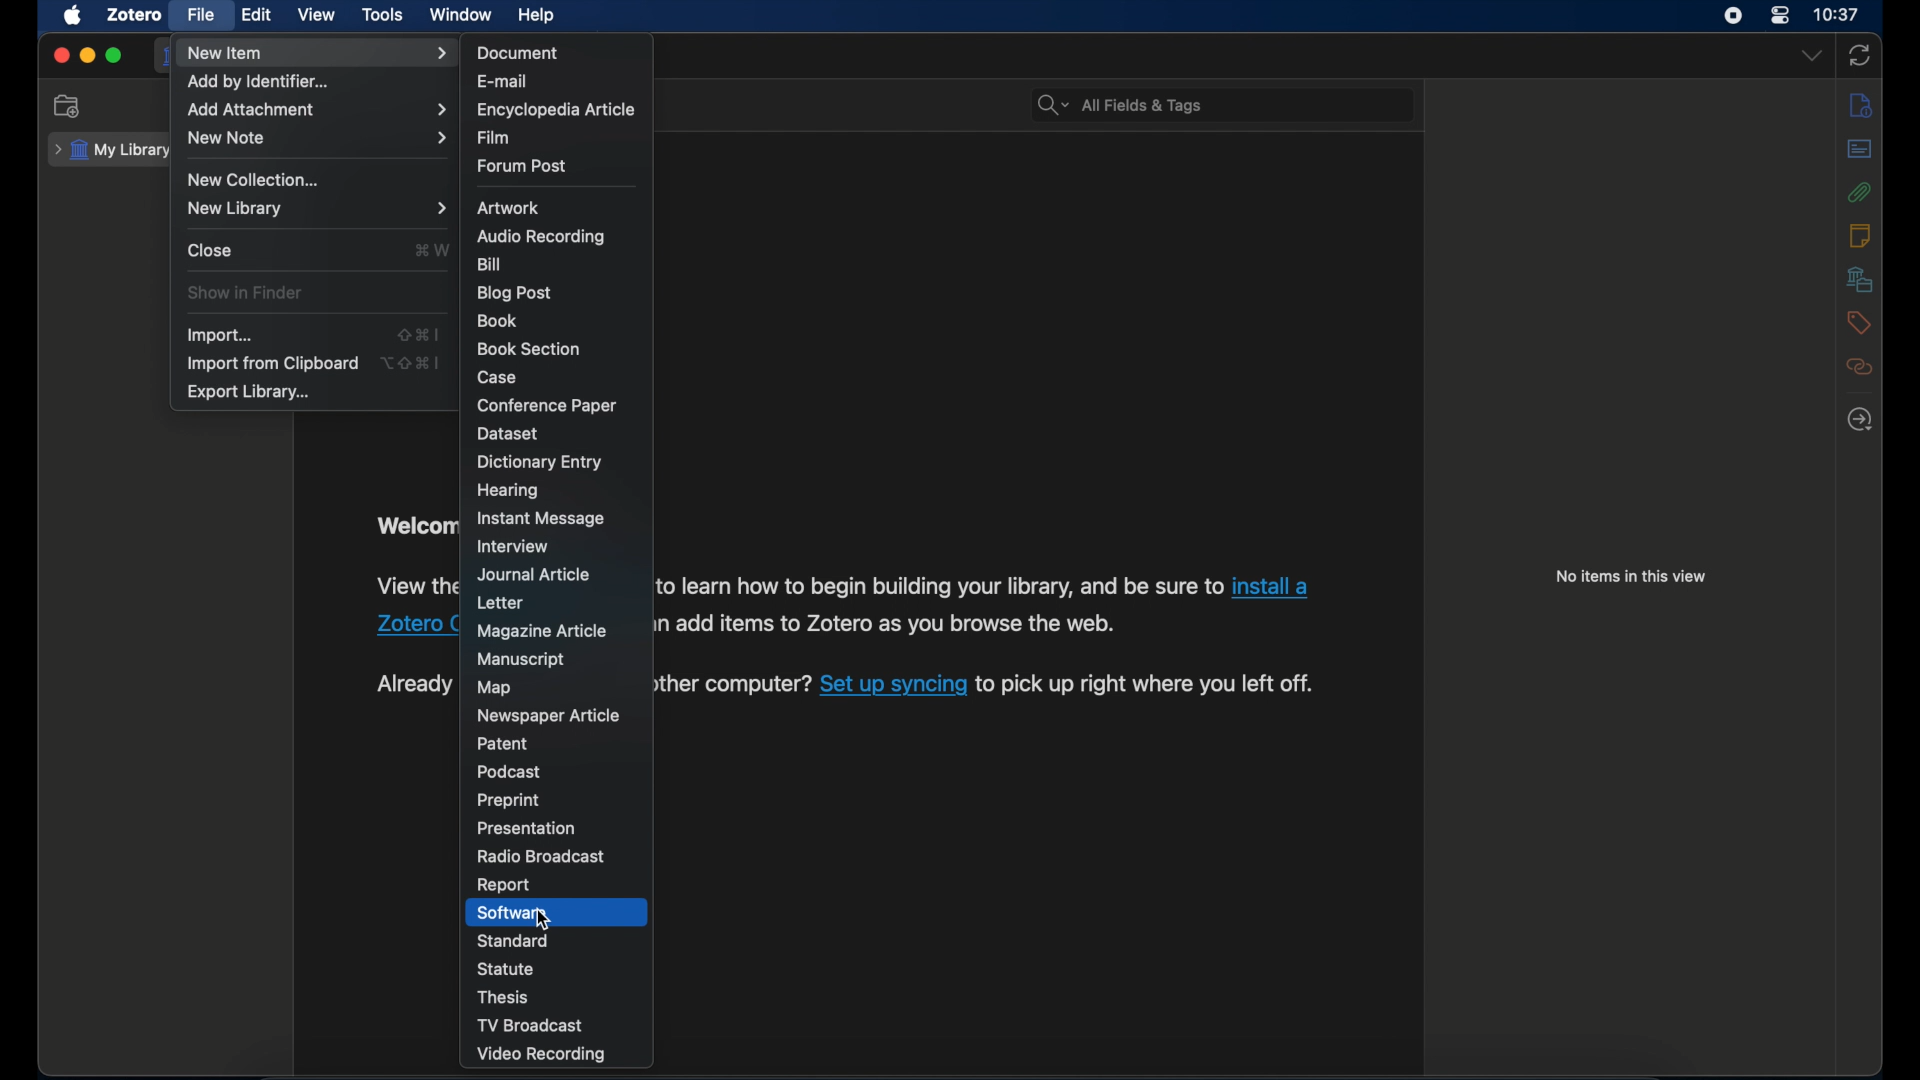  What do you see at coordinates (514, 912) in the screenshot?
I see `software` at bounding box center [514, 912].